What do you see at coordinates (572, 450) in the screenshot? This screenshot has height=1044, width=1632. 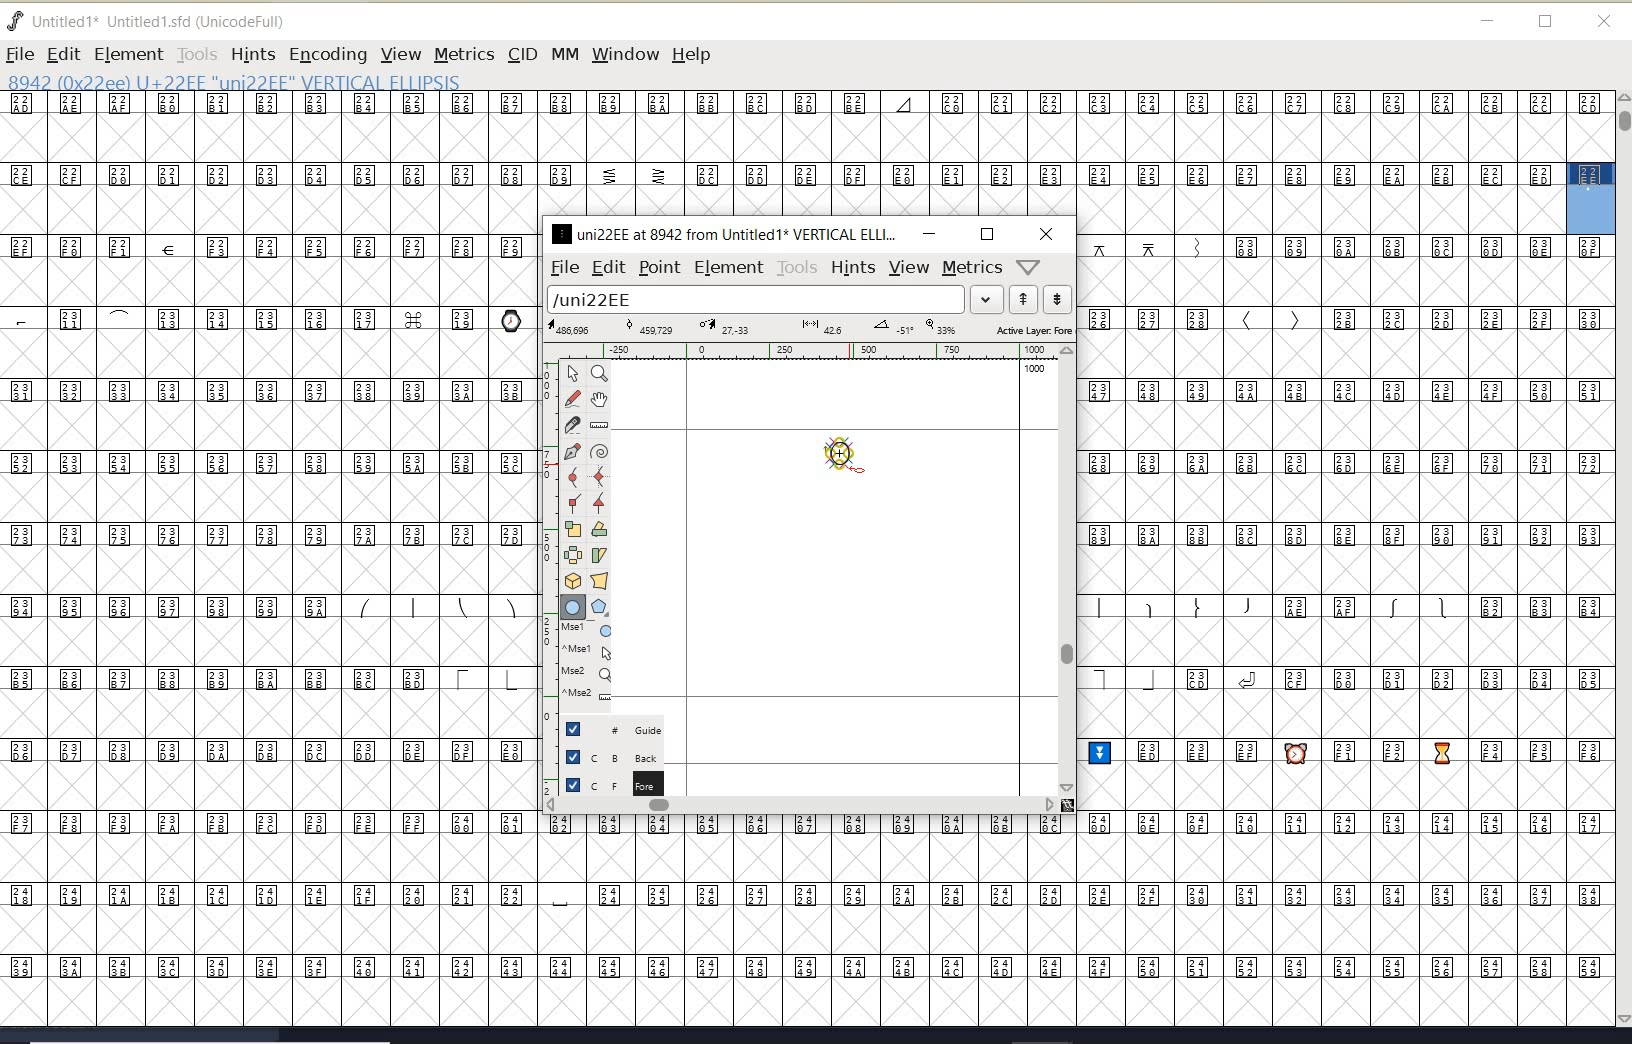 I see `add a point, then drag out its control points` at bounding box center [572, 450].